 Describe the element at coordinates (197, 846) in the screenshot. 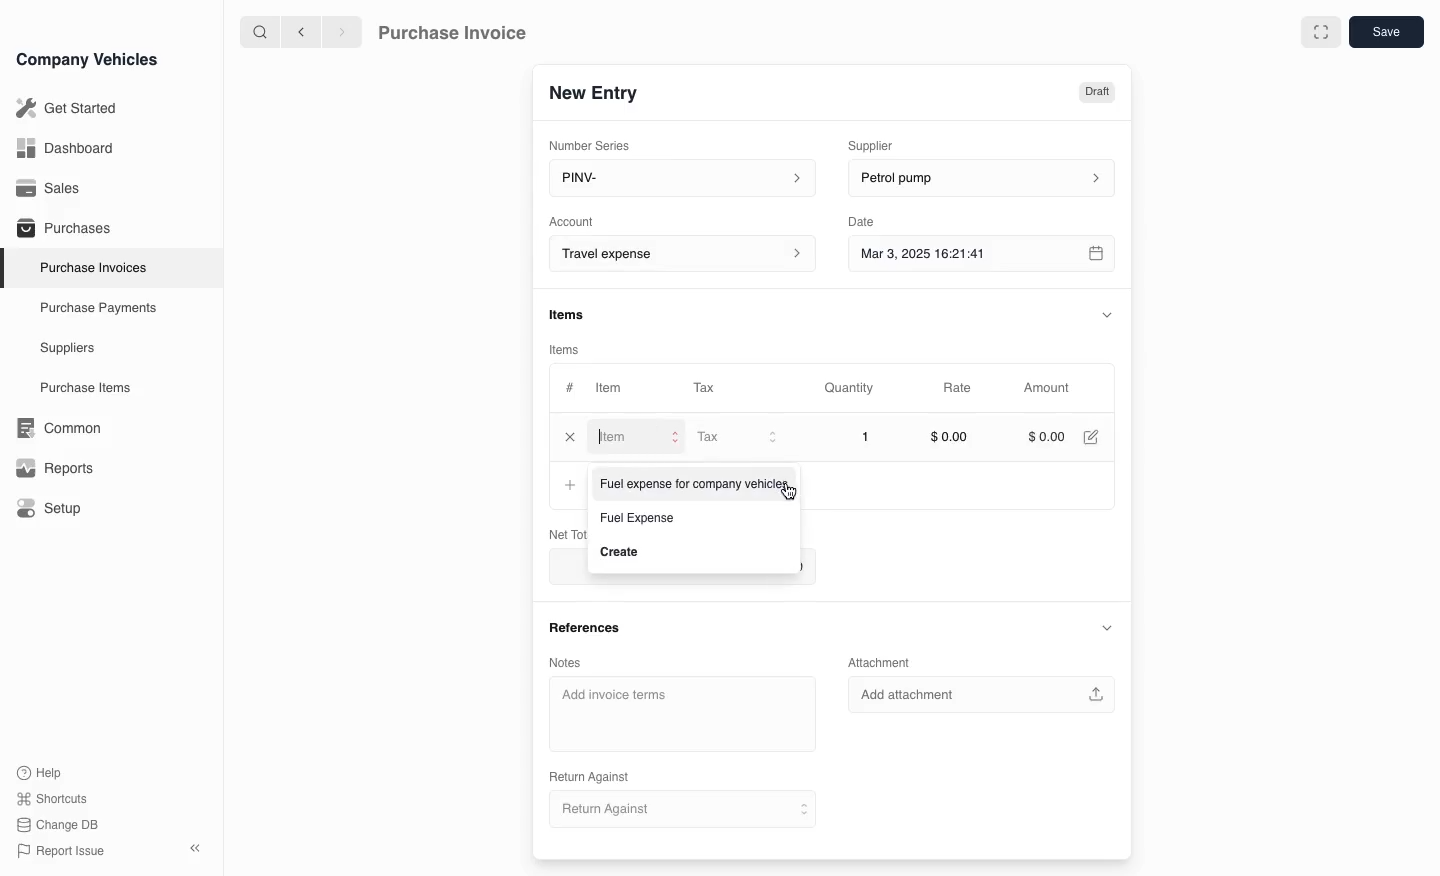

I see `close sidebar` at that location.